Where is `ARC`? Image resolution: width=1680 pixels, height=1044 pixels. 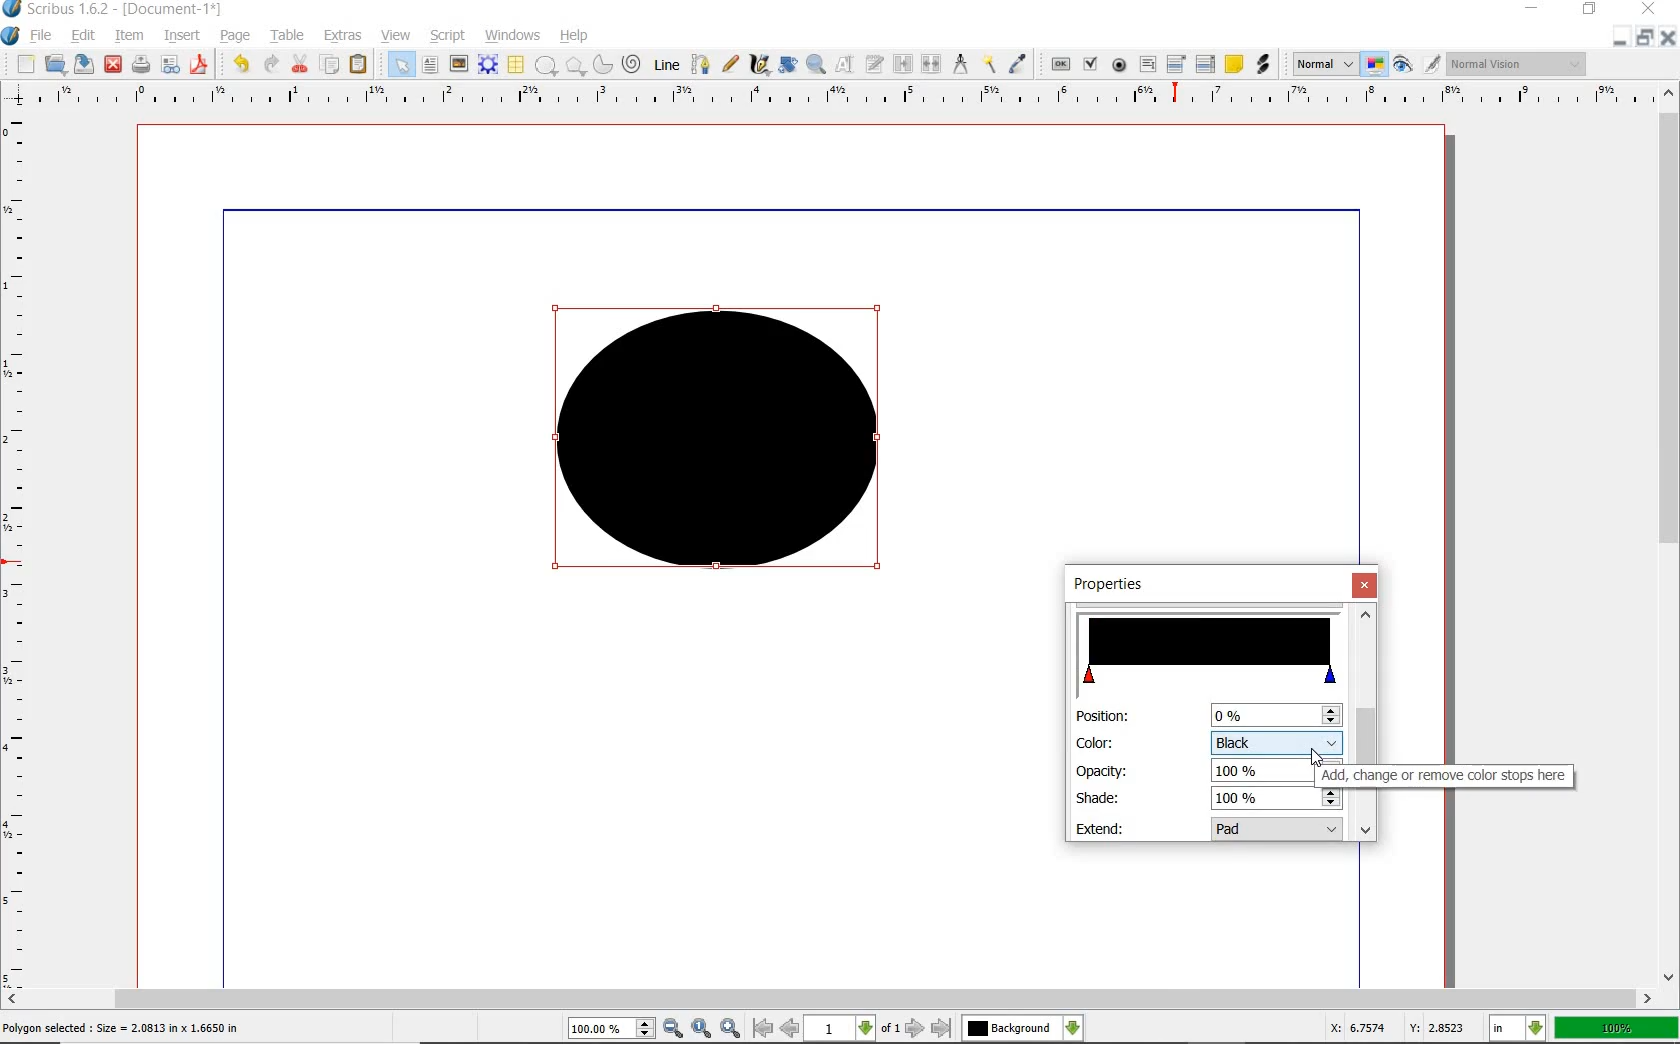 ARC is located at coordinates (601, 66).